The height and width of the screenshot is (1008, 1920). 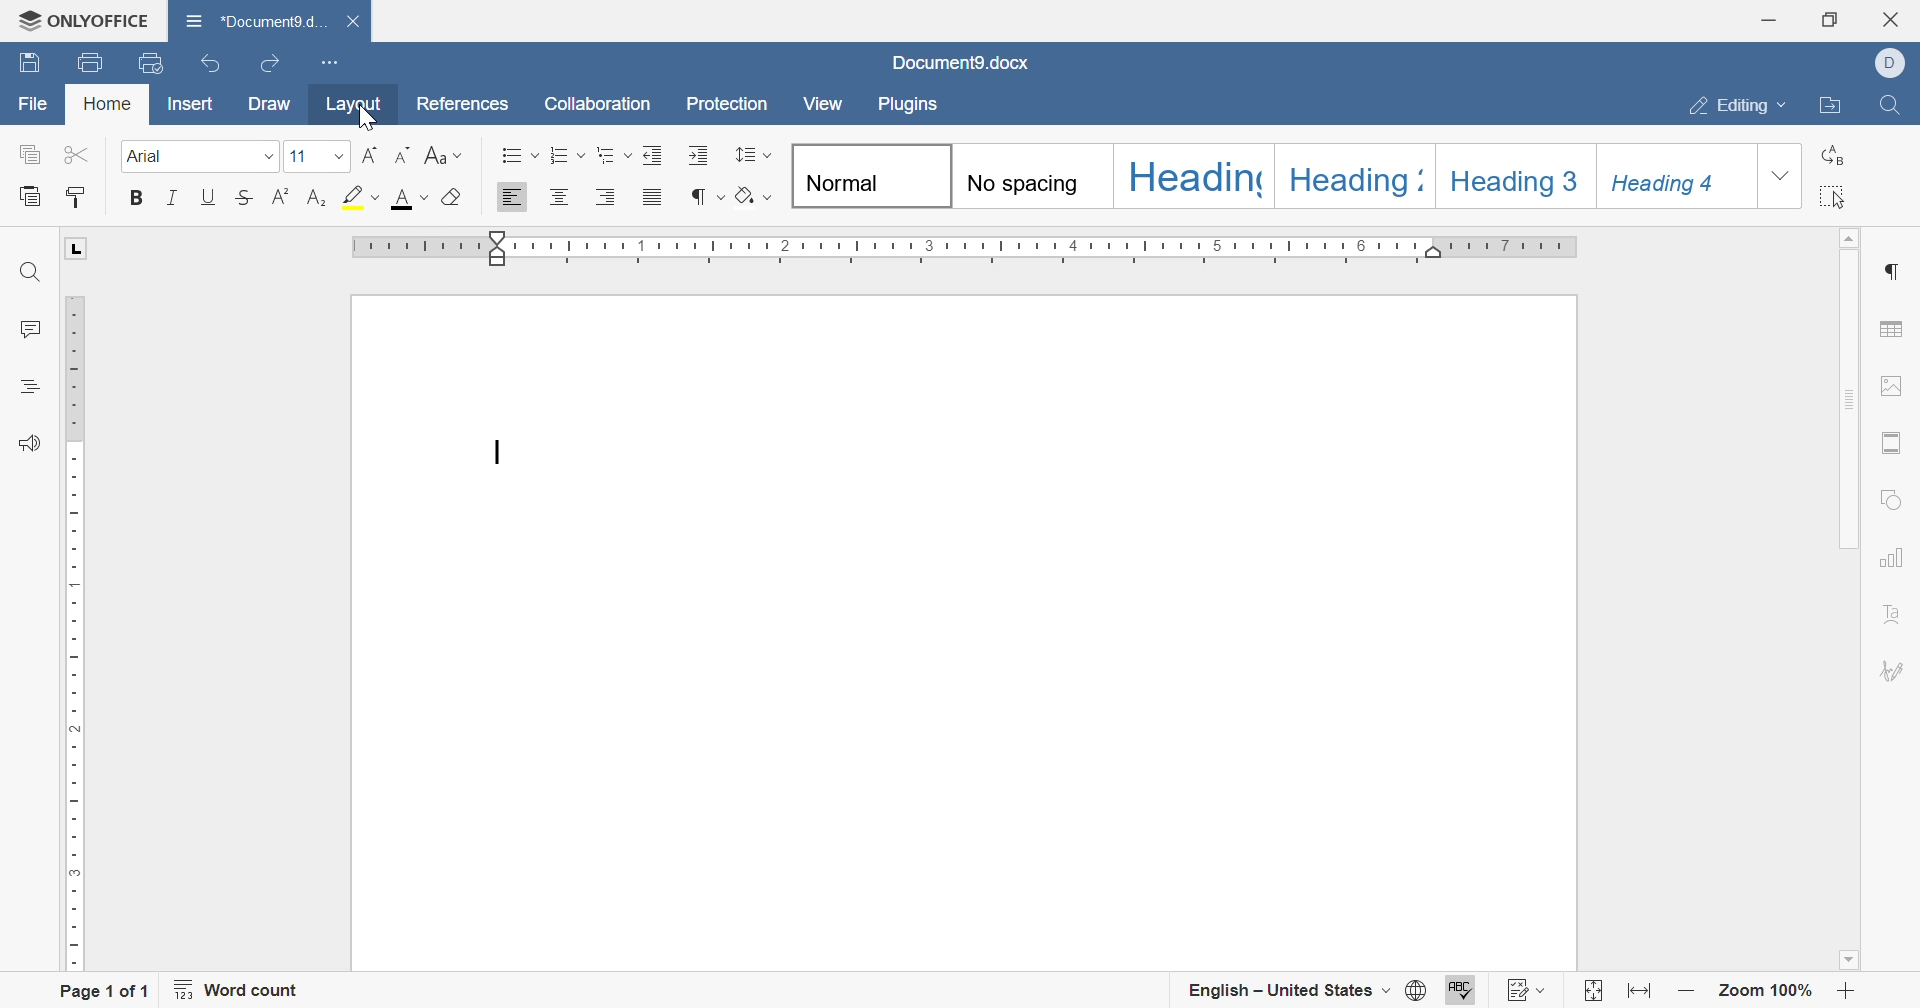 I want to click on signature settings, so click(x=1895, y=671).